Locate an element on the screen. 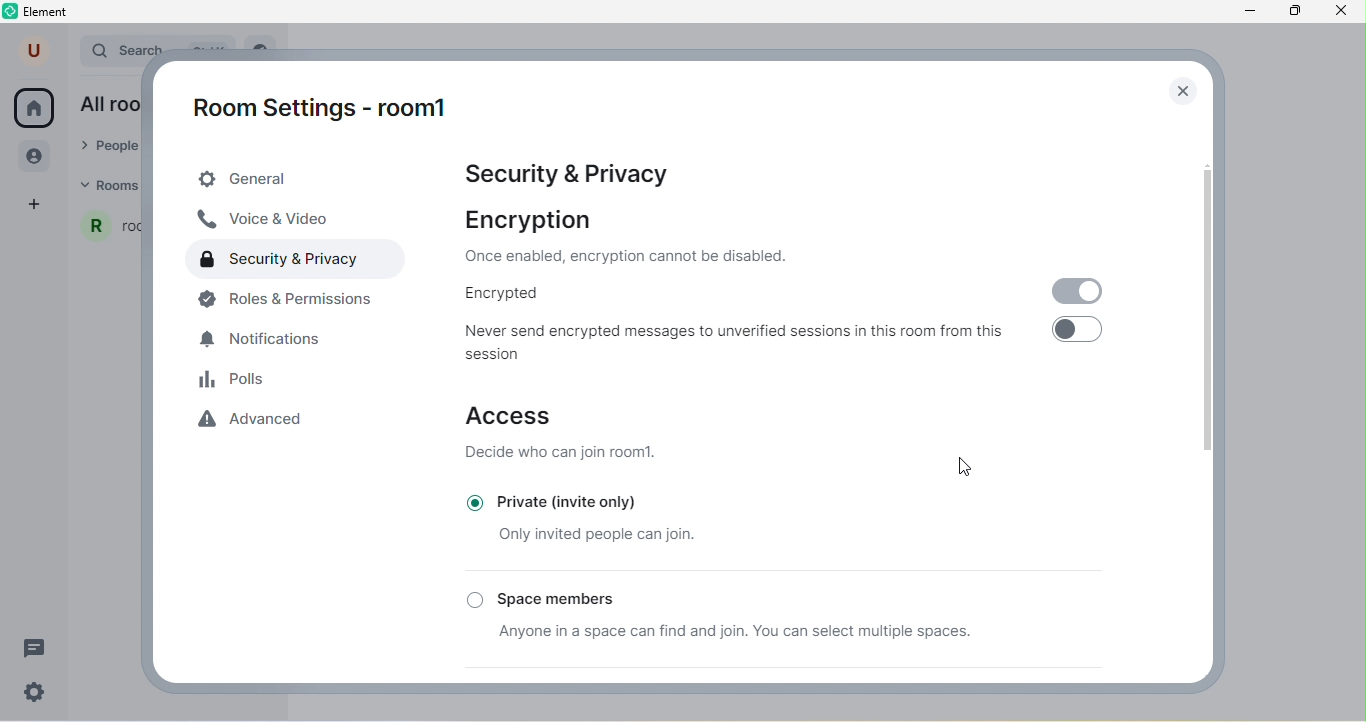 This screenshot has height=722, width=1366. toggle off is located at coordinates (1080, 336).